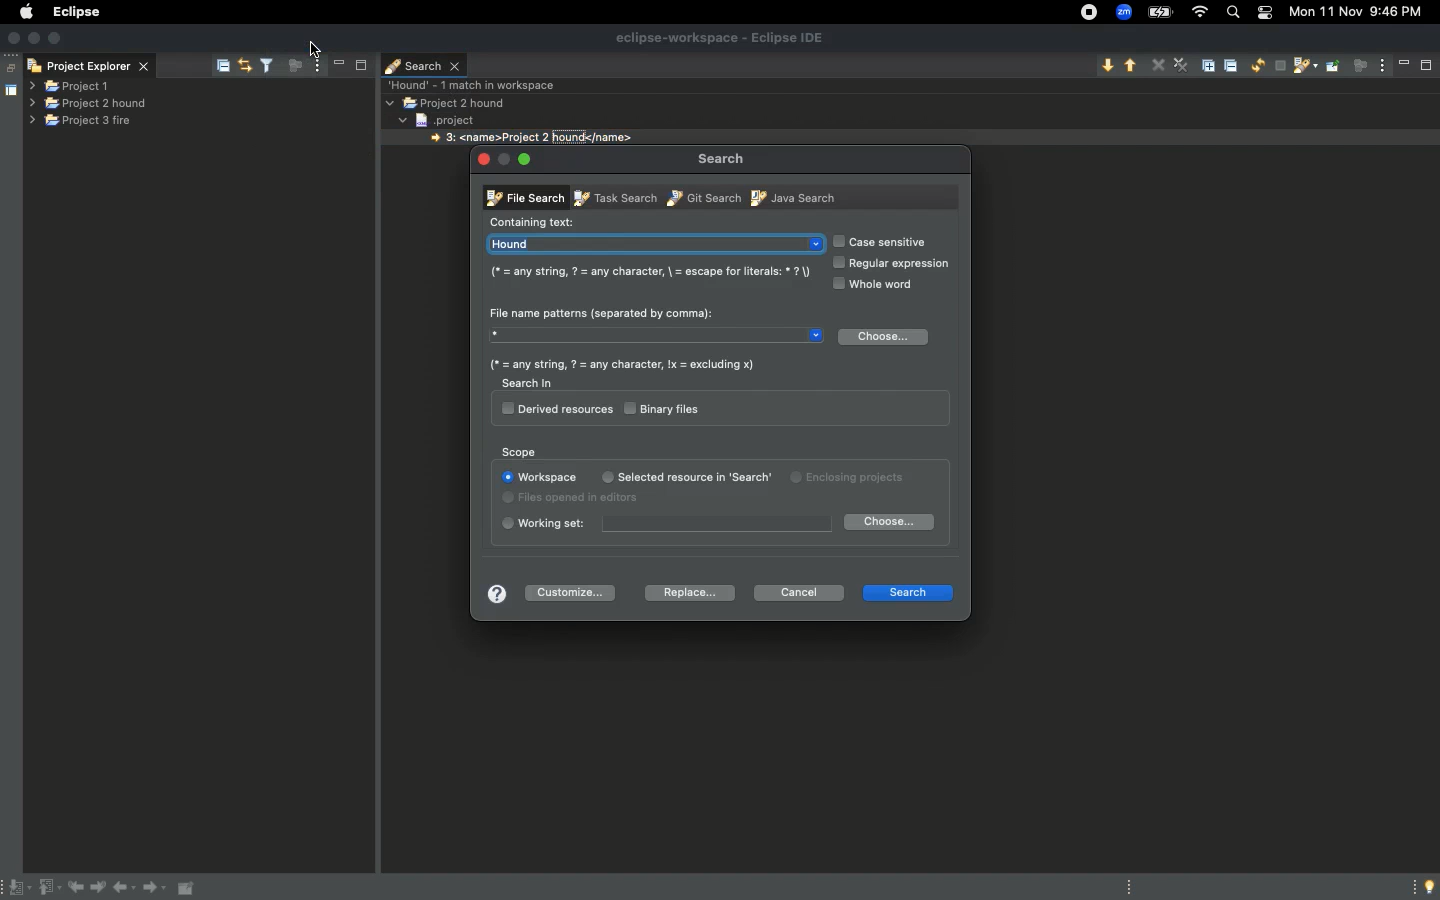 This screenshot has height=900, width=1440. I want to click on Choose, so click(885, 338).